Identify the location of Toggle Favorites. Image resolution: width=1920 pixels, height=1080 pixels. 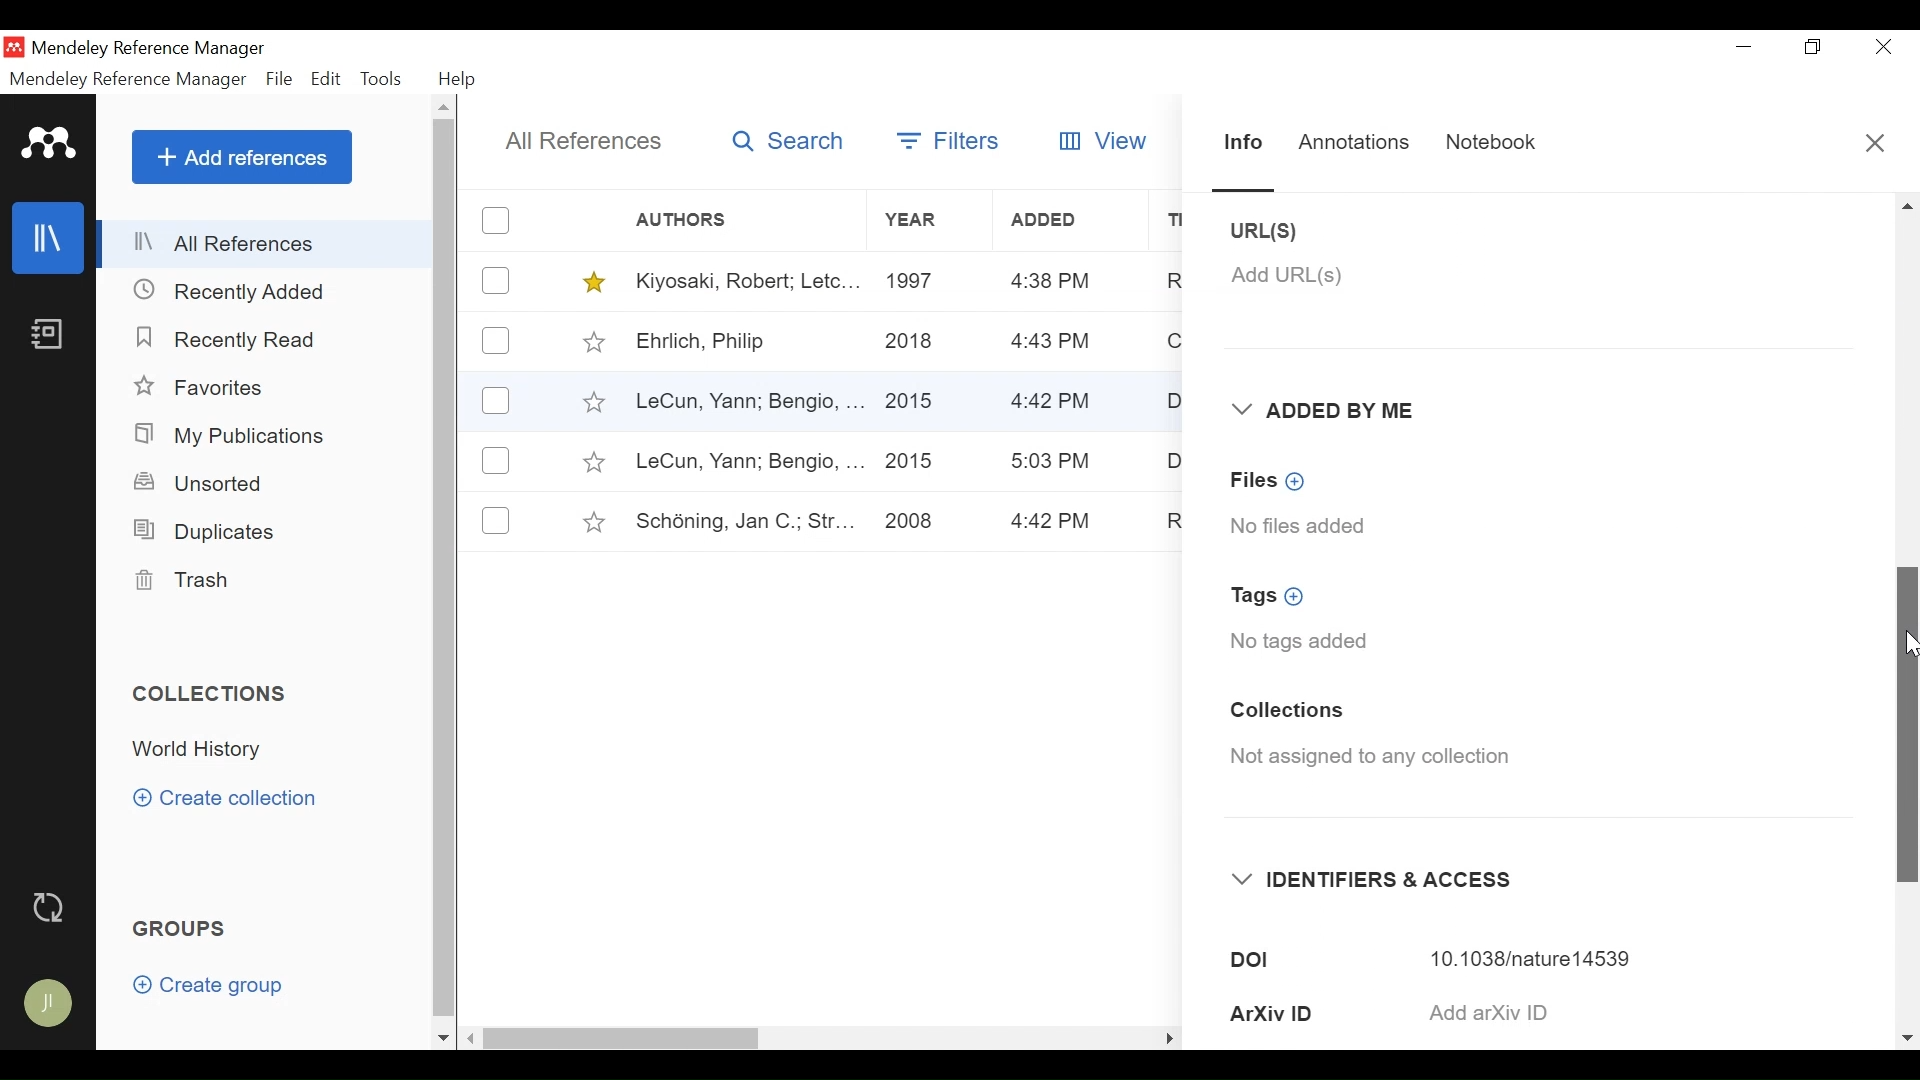
(592, 462).